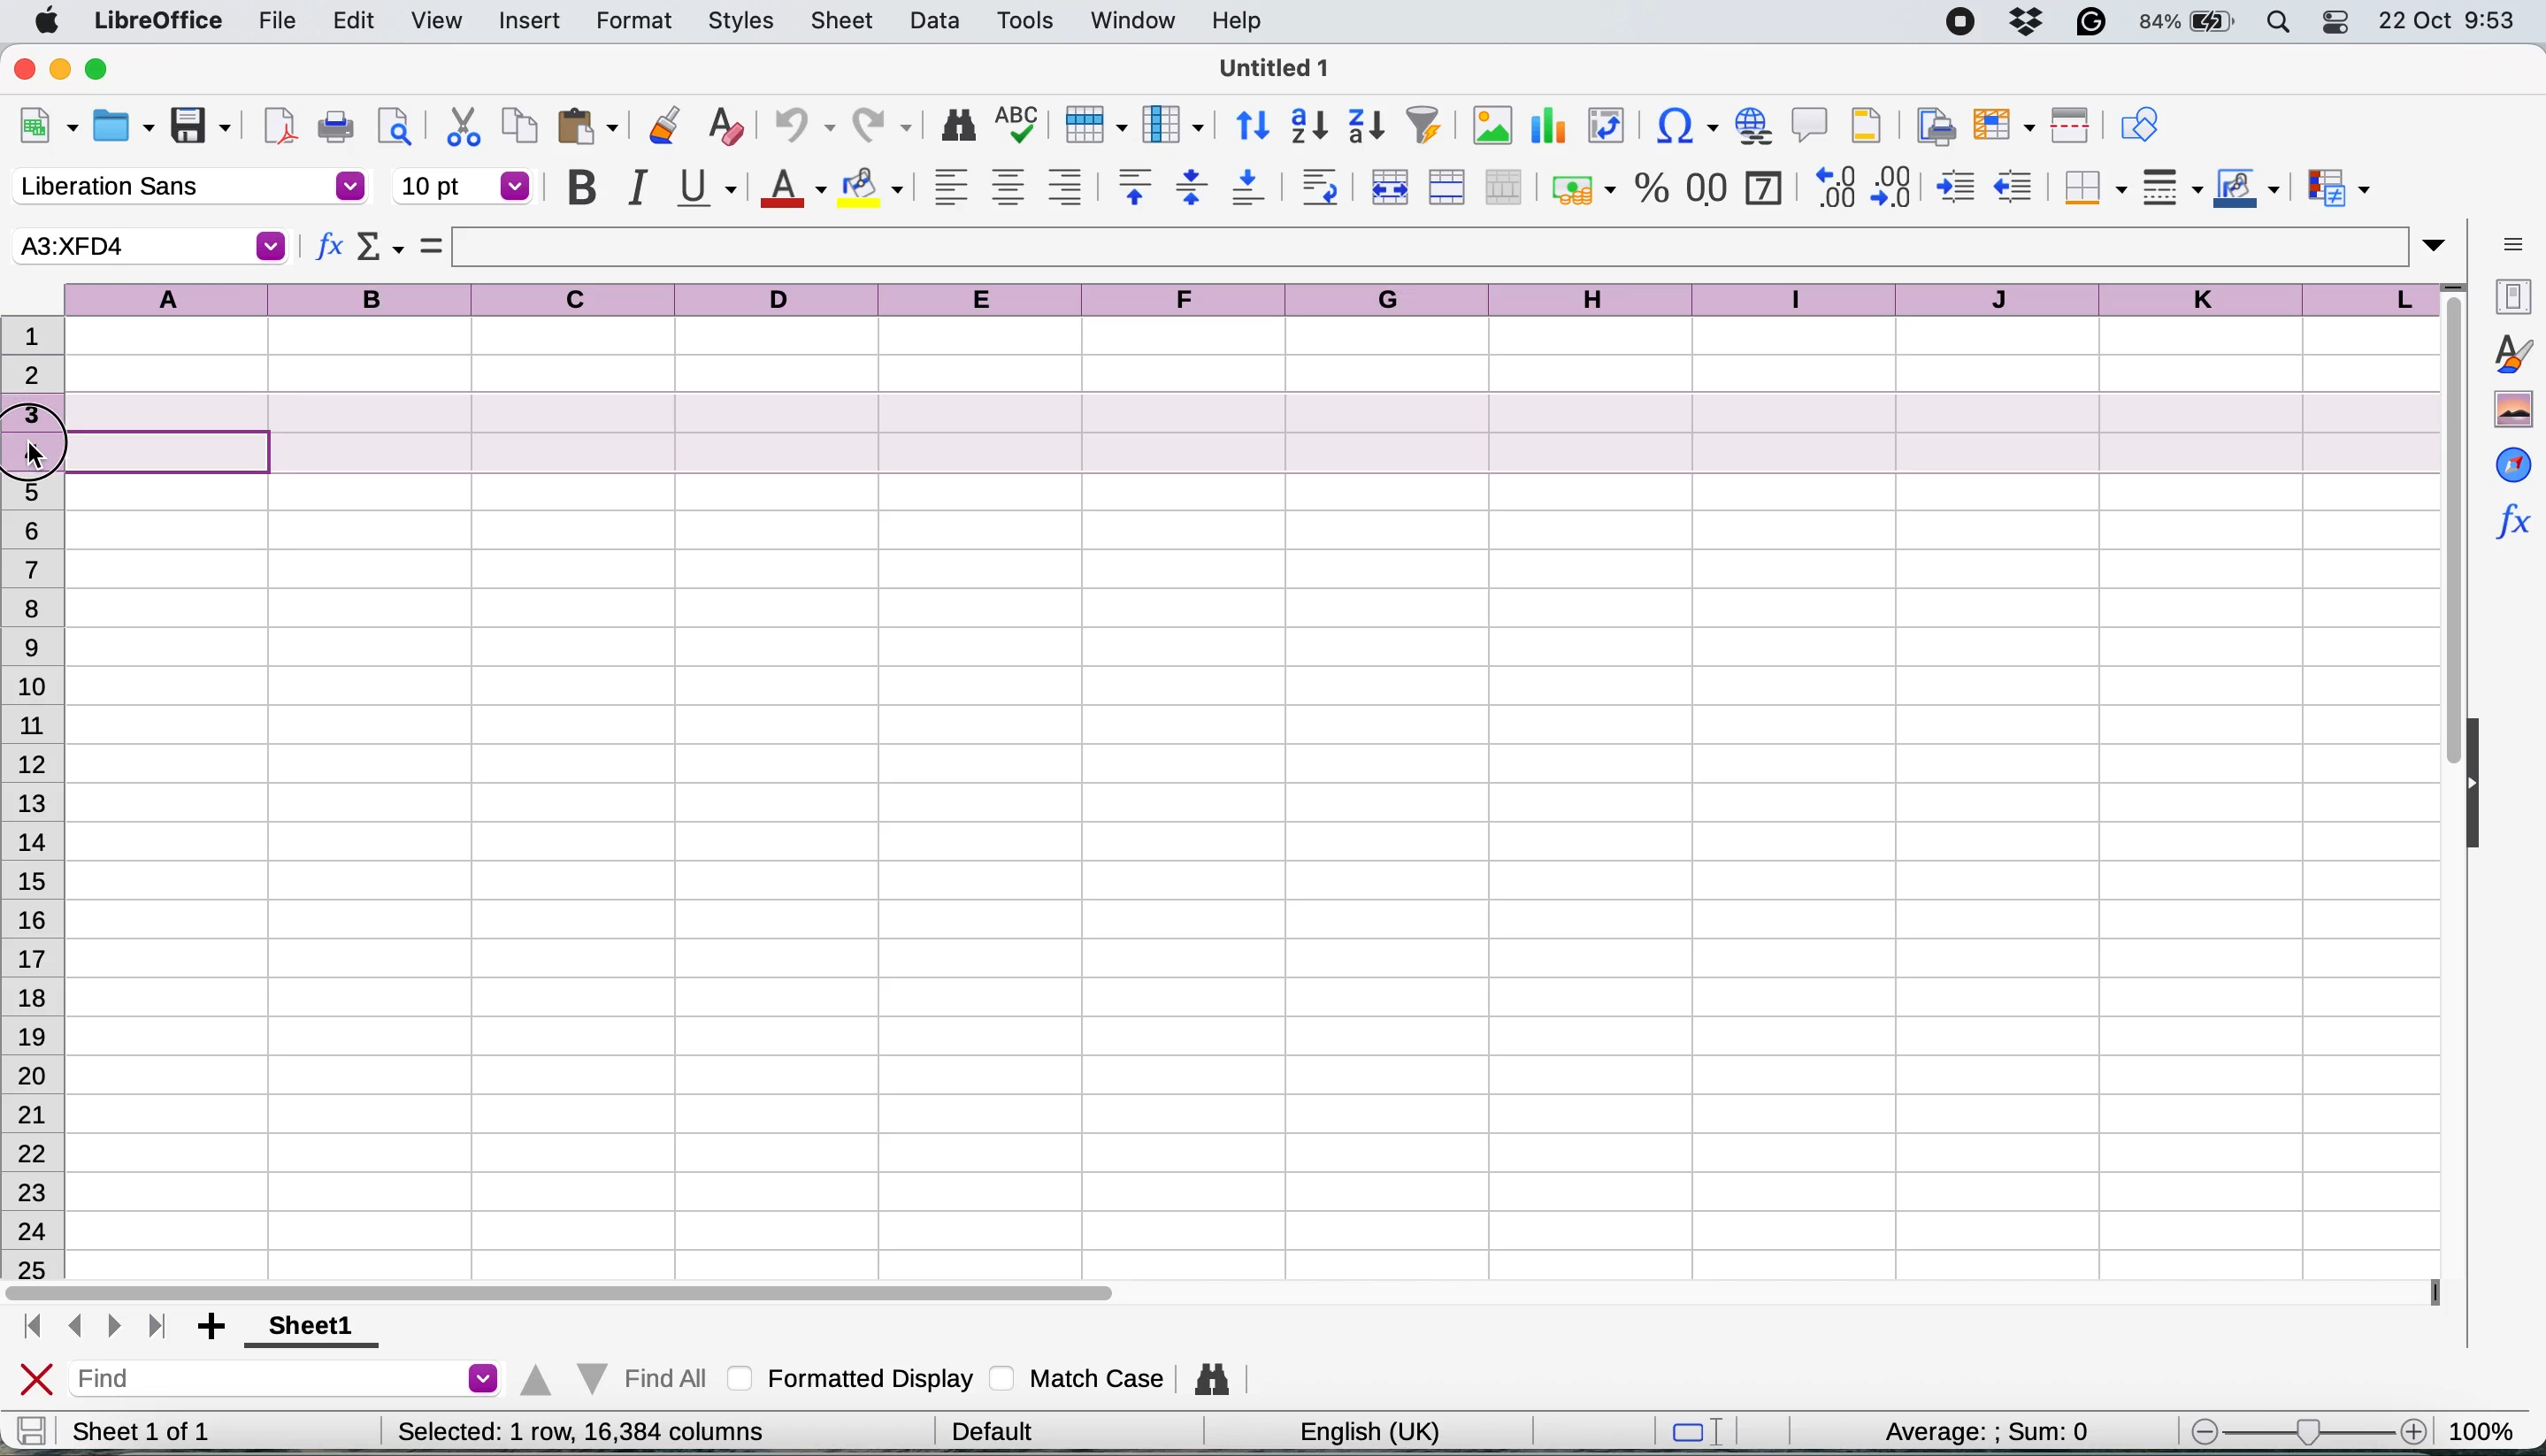 The height and width of the screenshot is (1456, 2546). Describe the element at coordinates (1000, 1428) in the screenshot. I see `default` at that location.